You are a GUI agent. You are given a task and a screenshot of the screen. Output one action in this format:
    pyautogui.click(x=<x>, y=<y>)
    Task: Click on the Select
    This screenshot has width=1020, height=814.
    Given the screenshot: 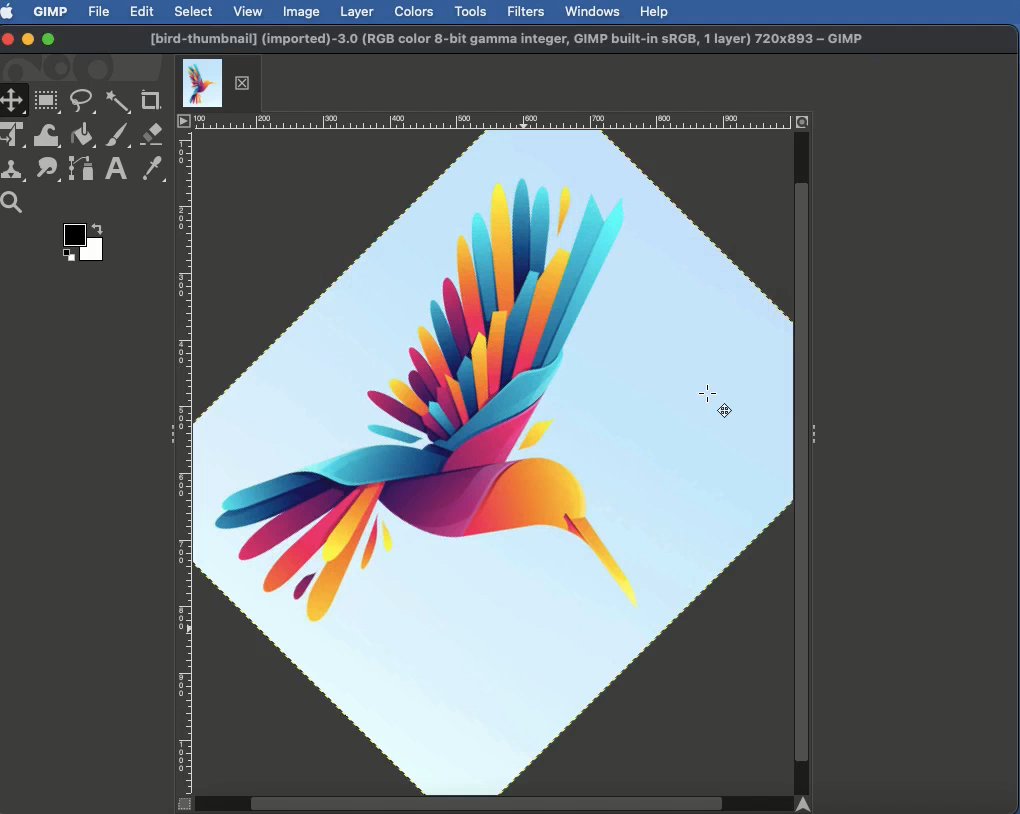 What is the action you would take?
    pyautogui.click(x=194, y=11)
    